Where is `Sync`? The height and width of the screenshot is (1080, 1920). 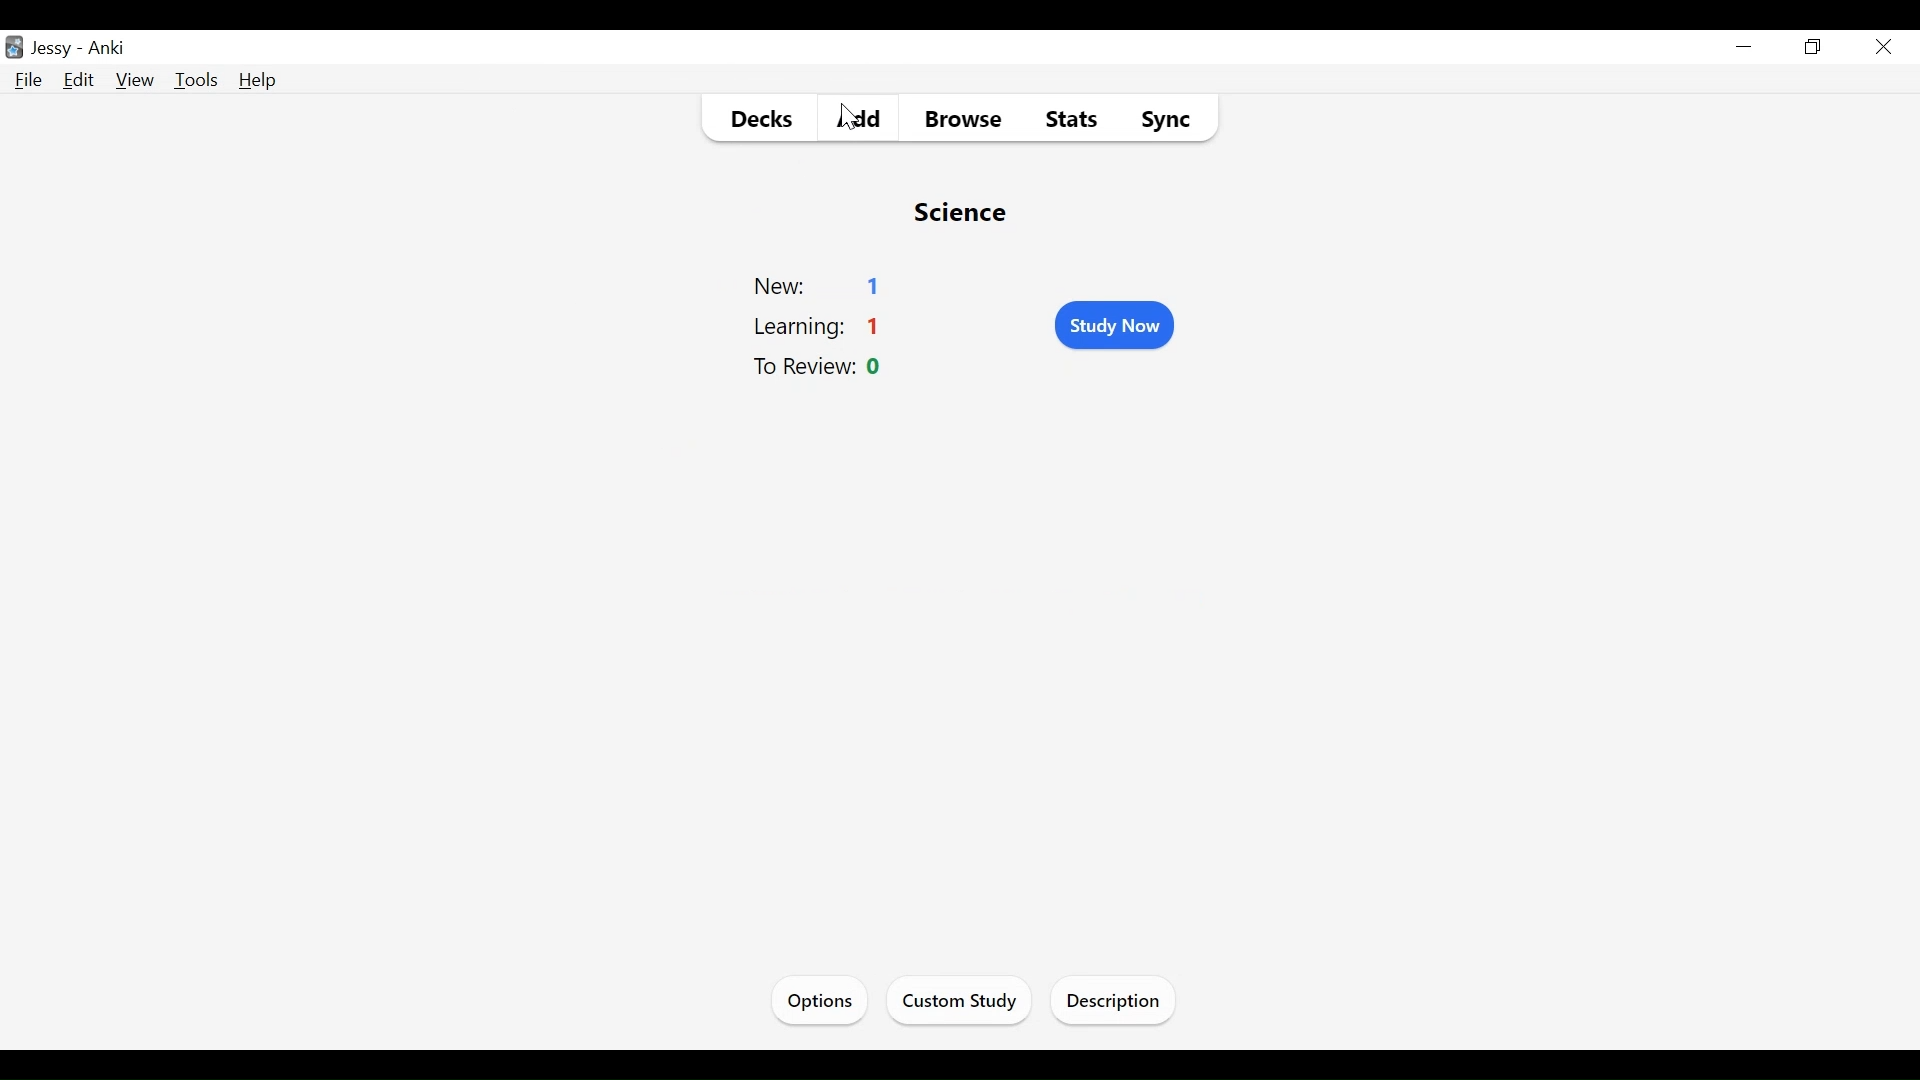 Sync is located at coordinates (1167, 119).